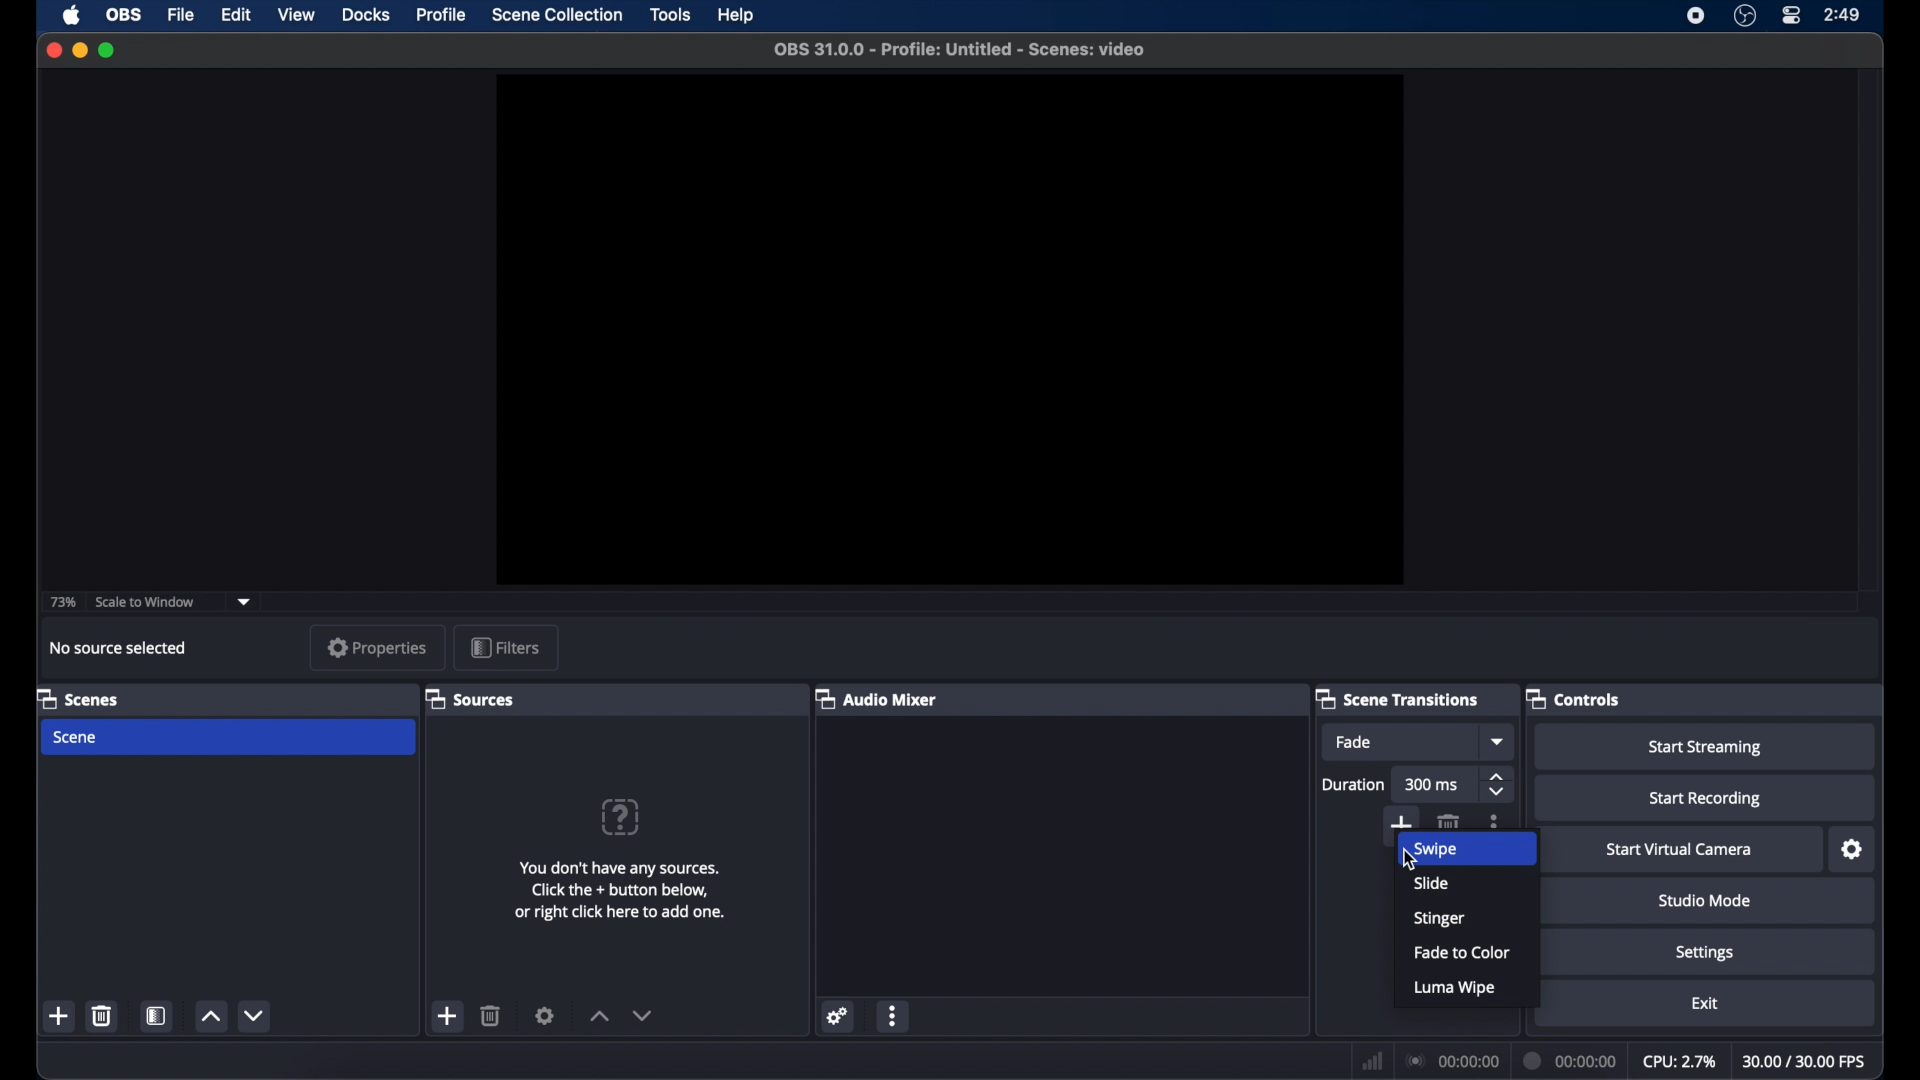 The width and height of the screenshot is (1920, 1080). What do you see at coordinates (1456, 988) in the screenshot?
I see `luma wipe` at bounding box center [1456, 988].